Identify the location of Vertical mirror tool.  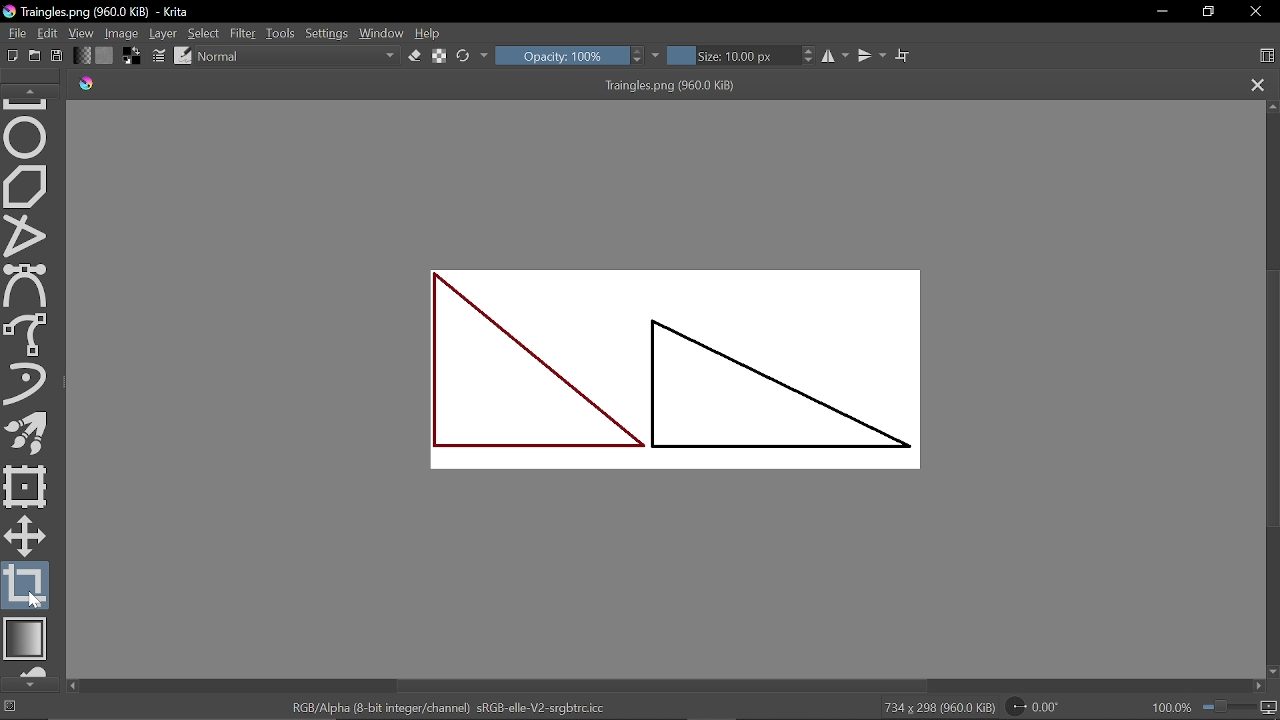
(873, 55).